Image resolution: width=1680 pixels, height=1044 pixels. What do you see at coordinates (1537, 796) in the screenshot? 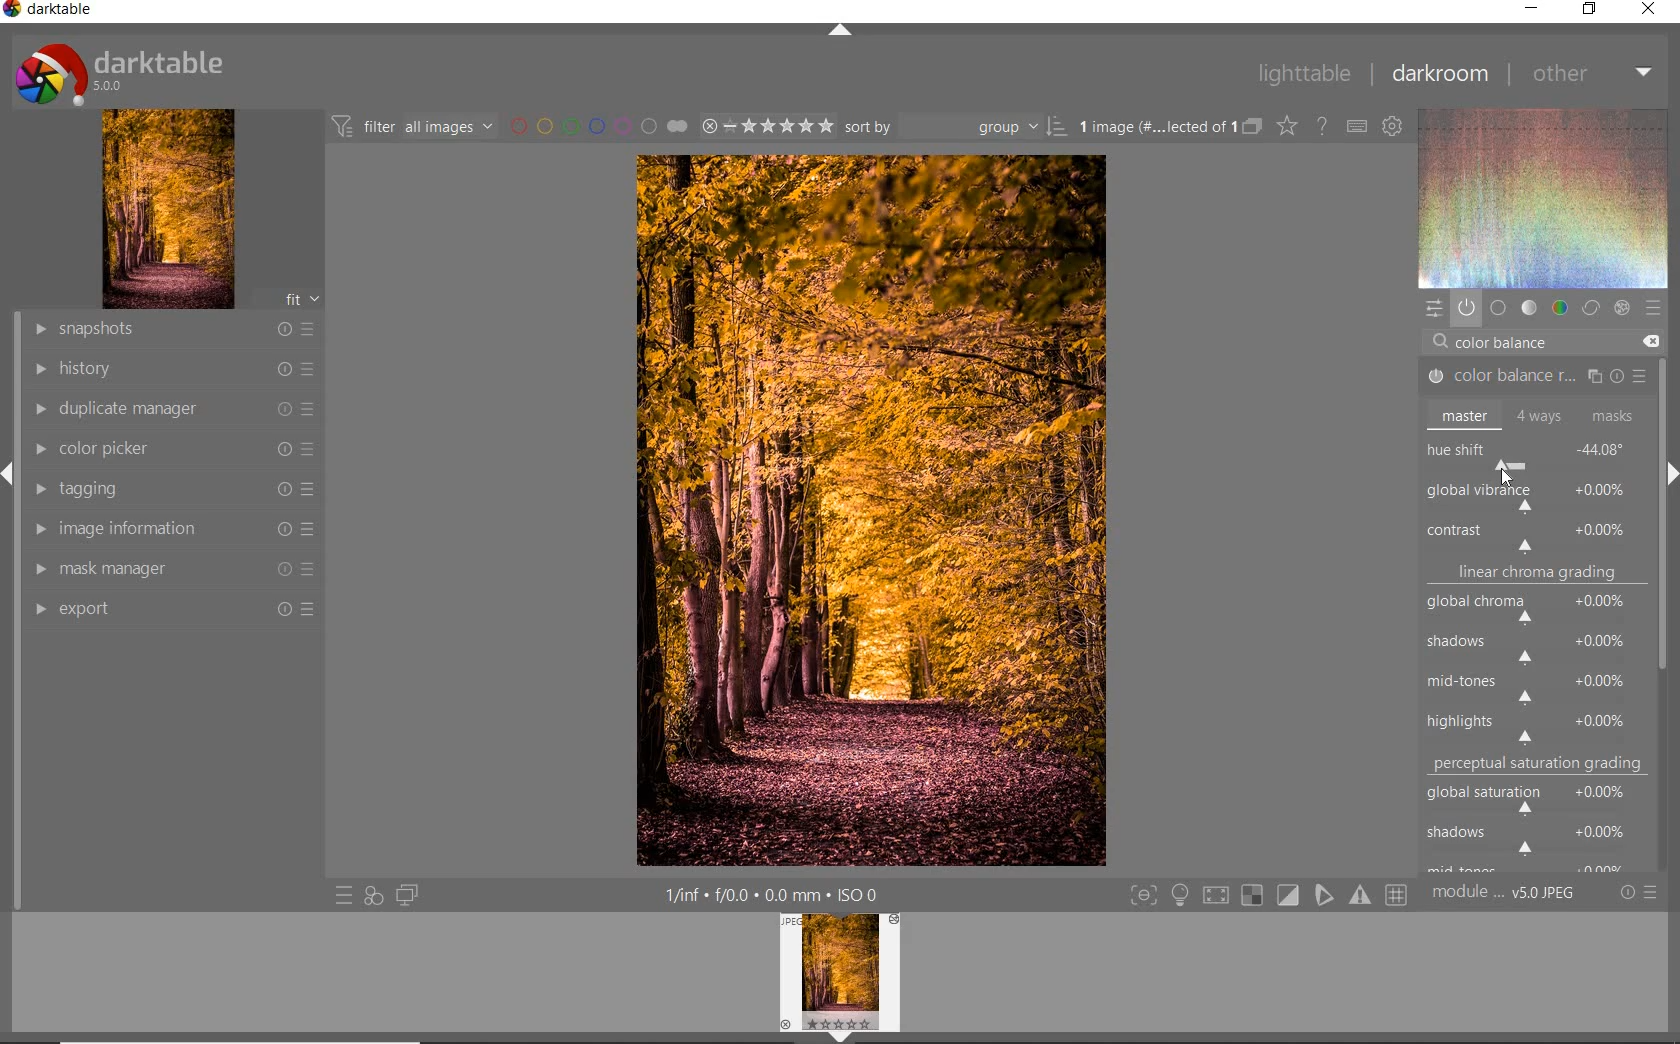
I see `global saturation` at bounding box center [1537, 796].